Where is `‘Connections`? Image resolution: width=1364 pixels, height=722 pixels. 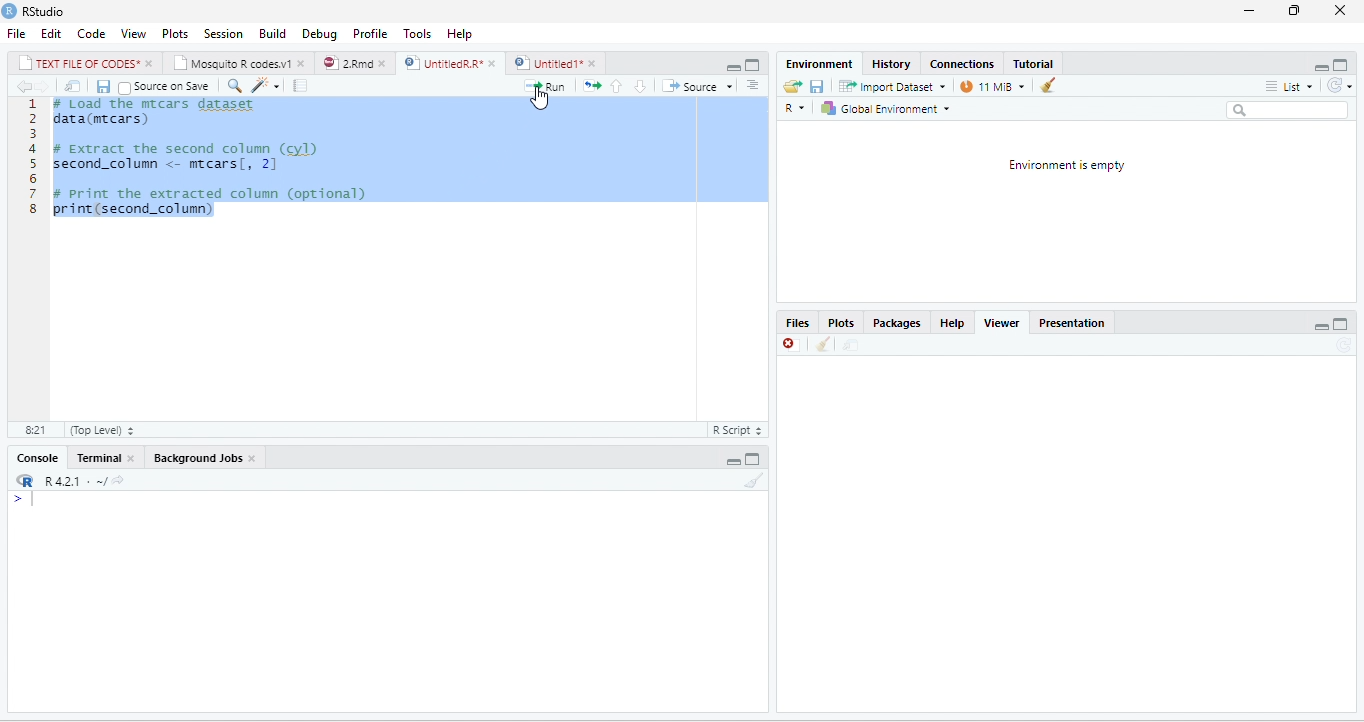
‘Connections is located at coordinates (961, 64).